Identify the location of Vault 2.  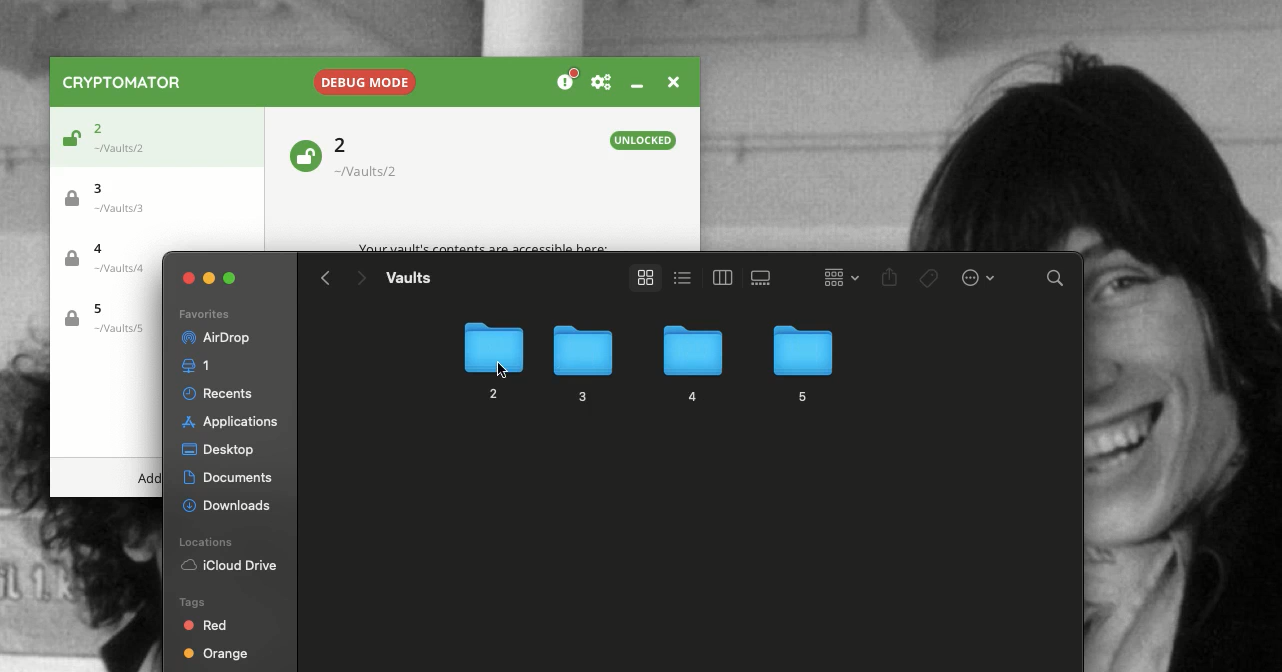
(377, 157).